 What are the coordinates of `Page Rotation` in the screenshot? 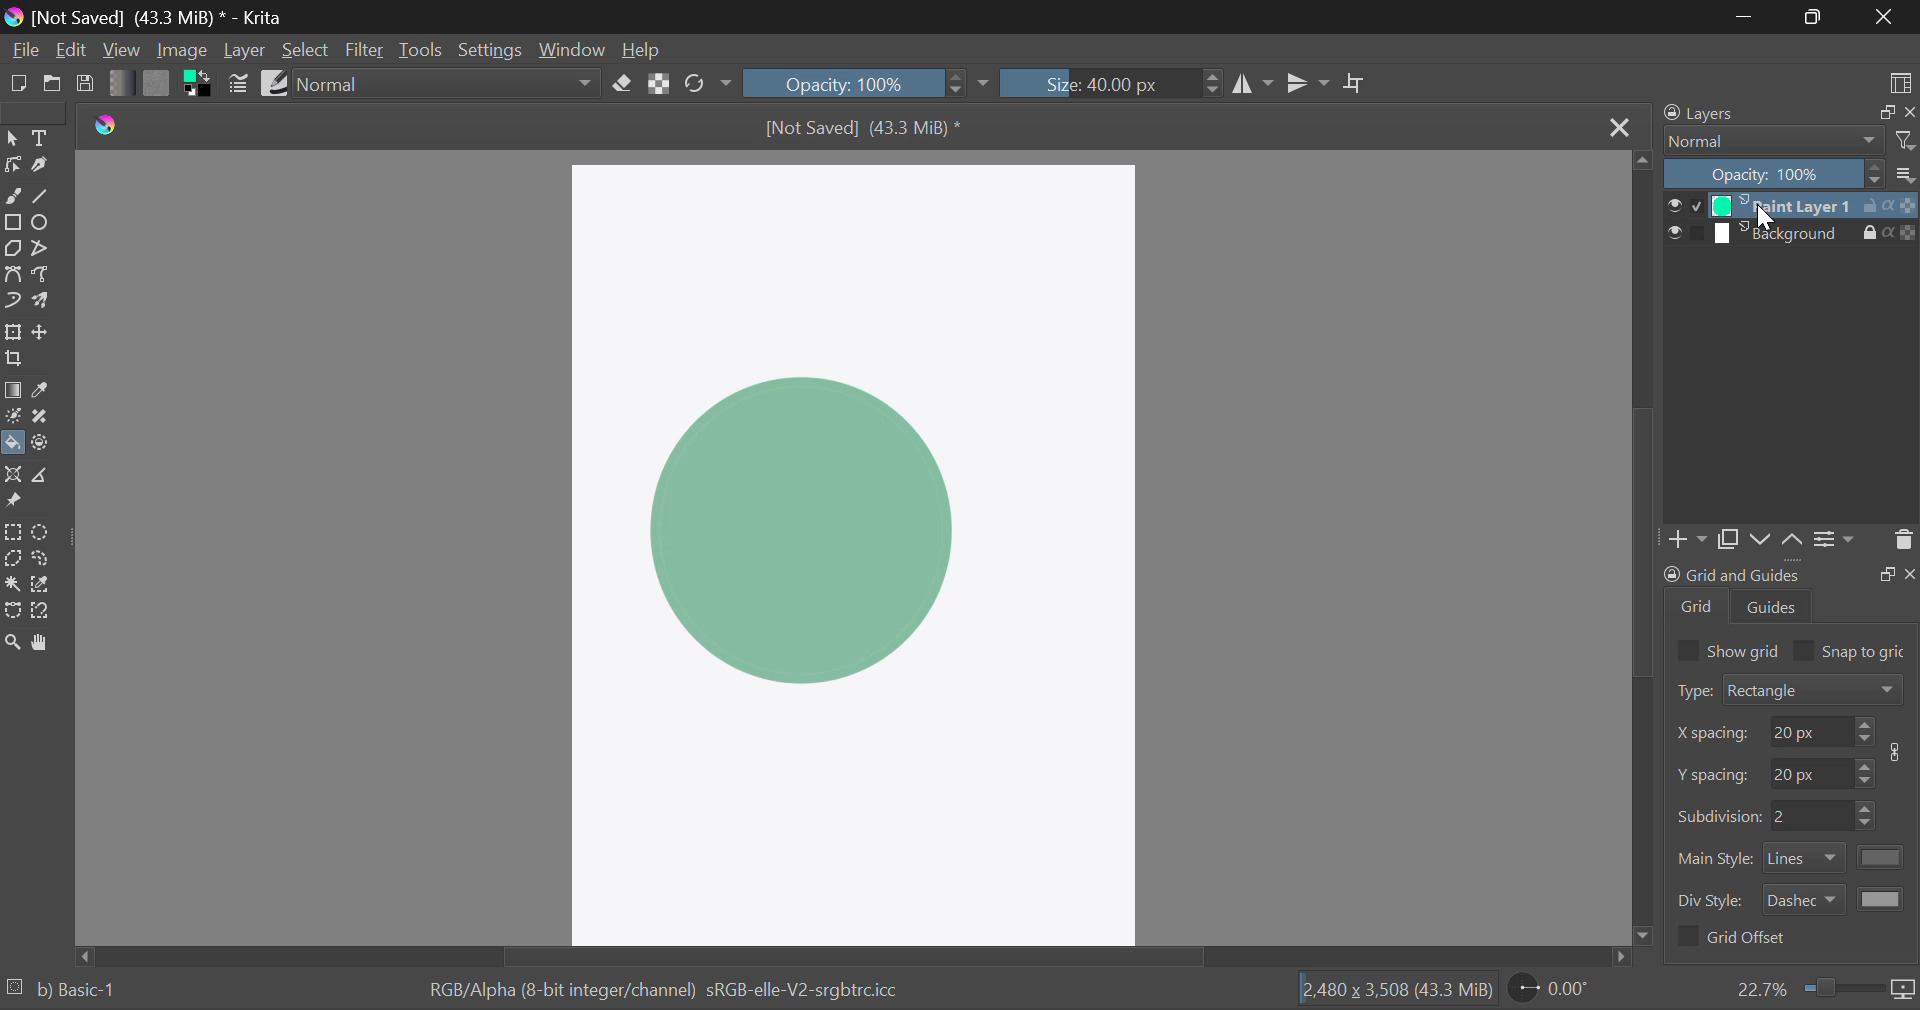 It's located at (1554, 991).